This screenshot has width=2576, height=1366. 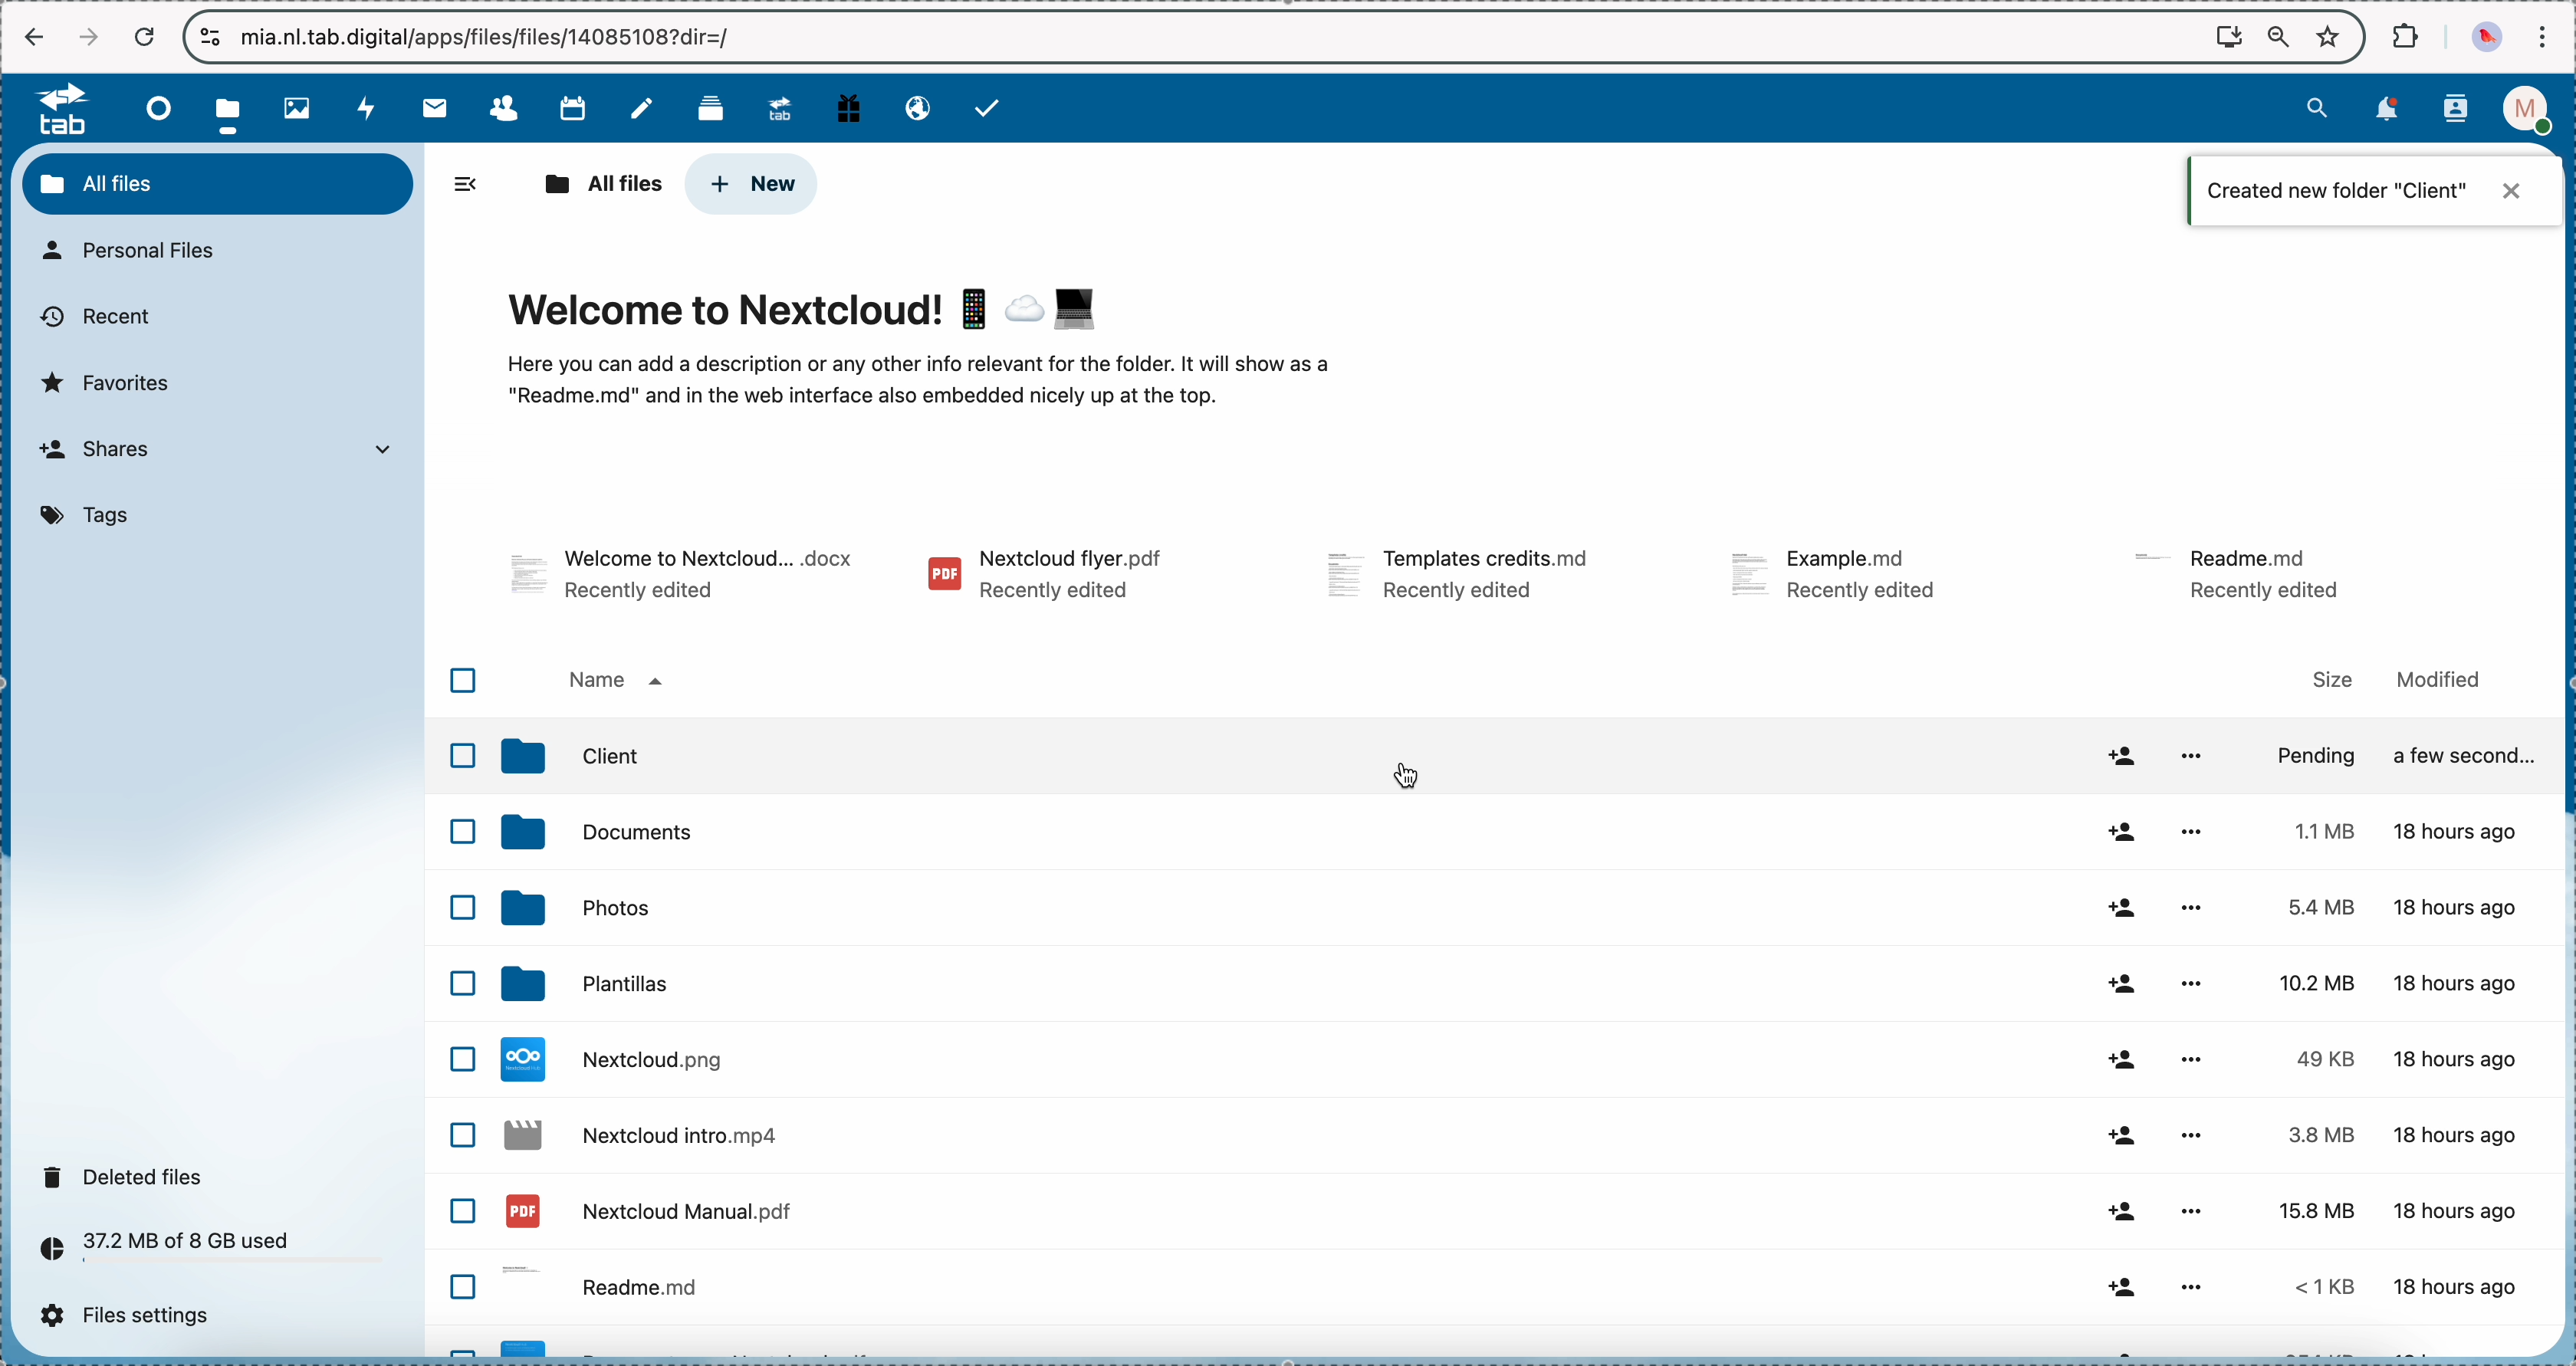 What do you see at coordinates (1281, 1137) in the screenshot?
I see `file` at bounding box center [1281, 1137].